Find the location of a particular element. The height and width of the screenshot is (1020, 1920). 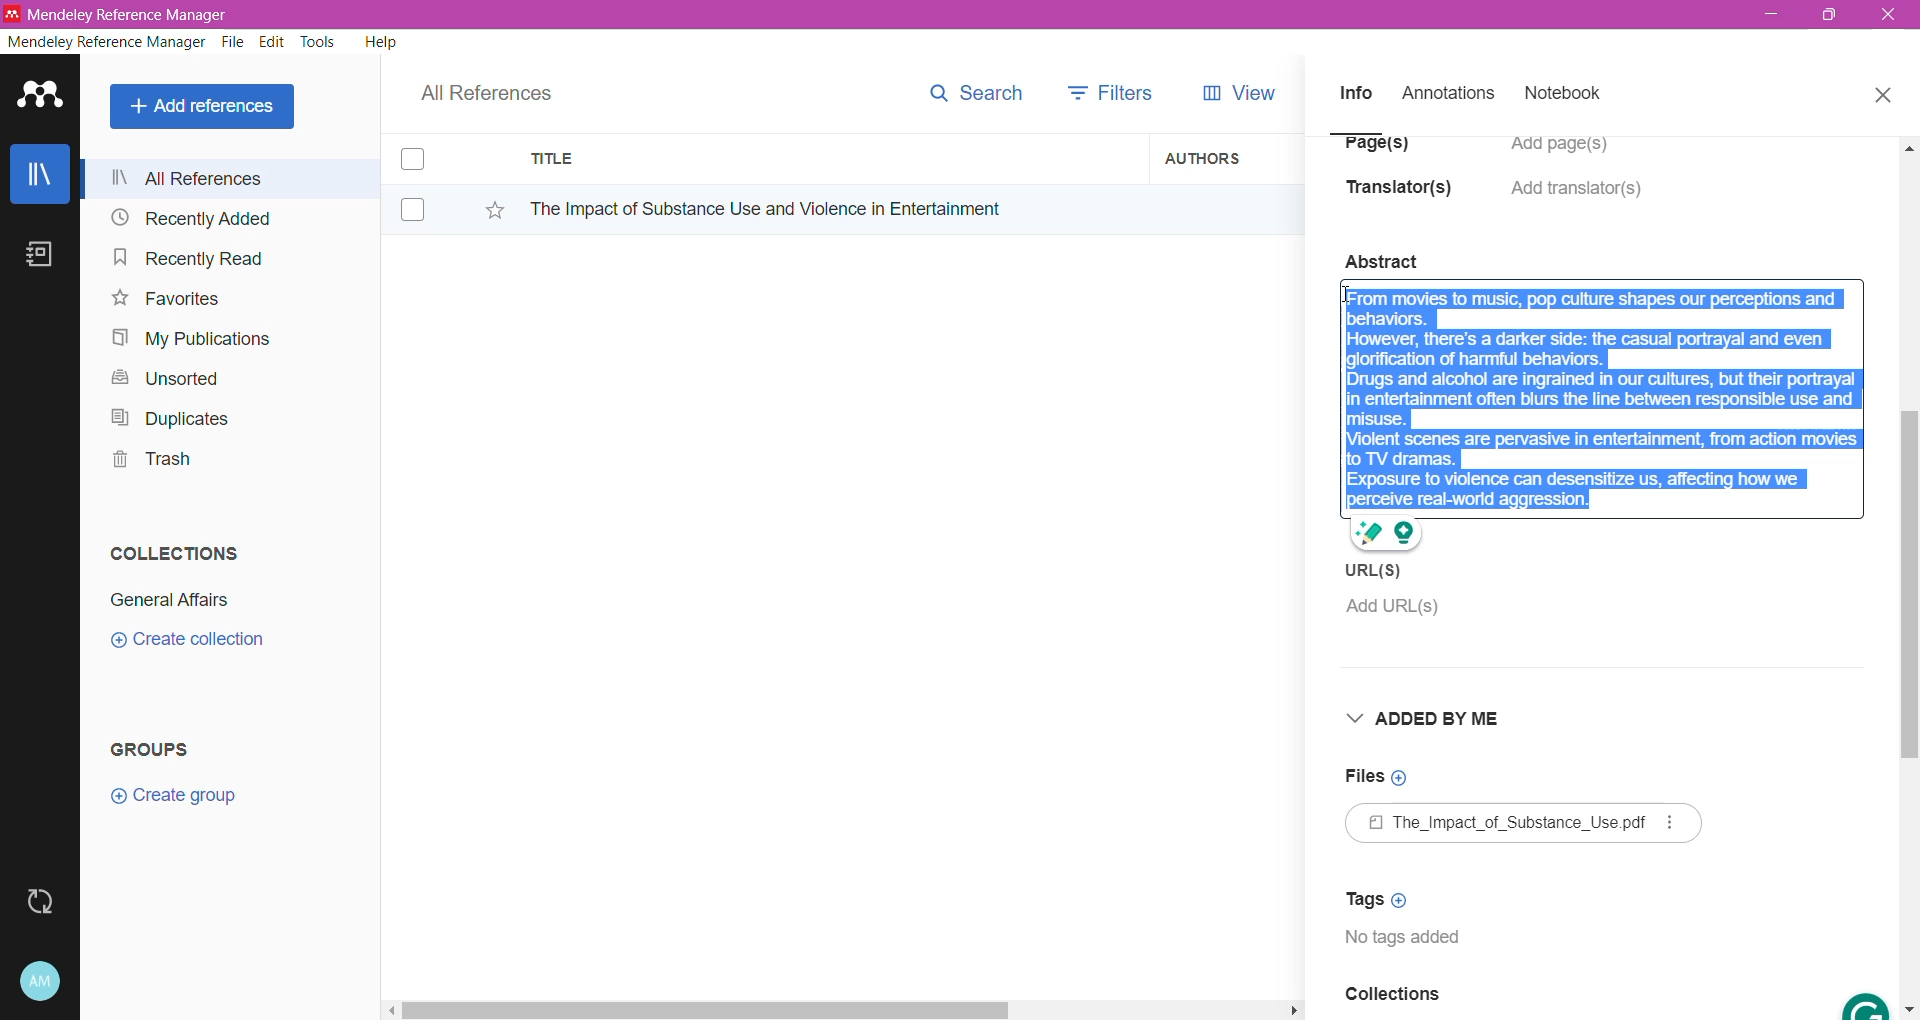

All References is located at coordinates (500, 88).